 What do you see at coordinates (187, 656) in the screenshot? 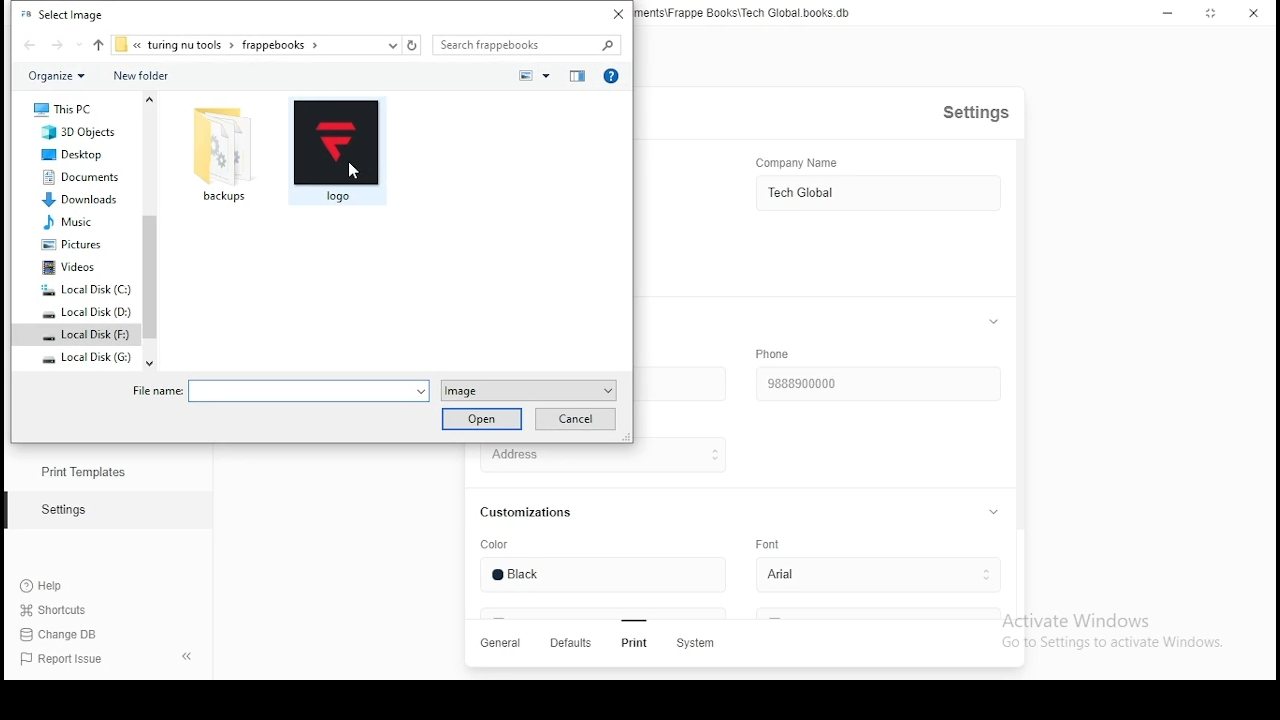
I see `hide sidebar` at bounding box center [187, 656].